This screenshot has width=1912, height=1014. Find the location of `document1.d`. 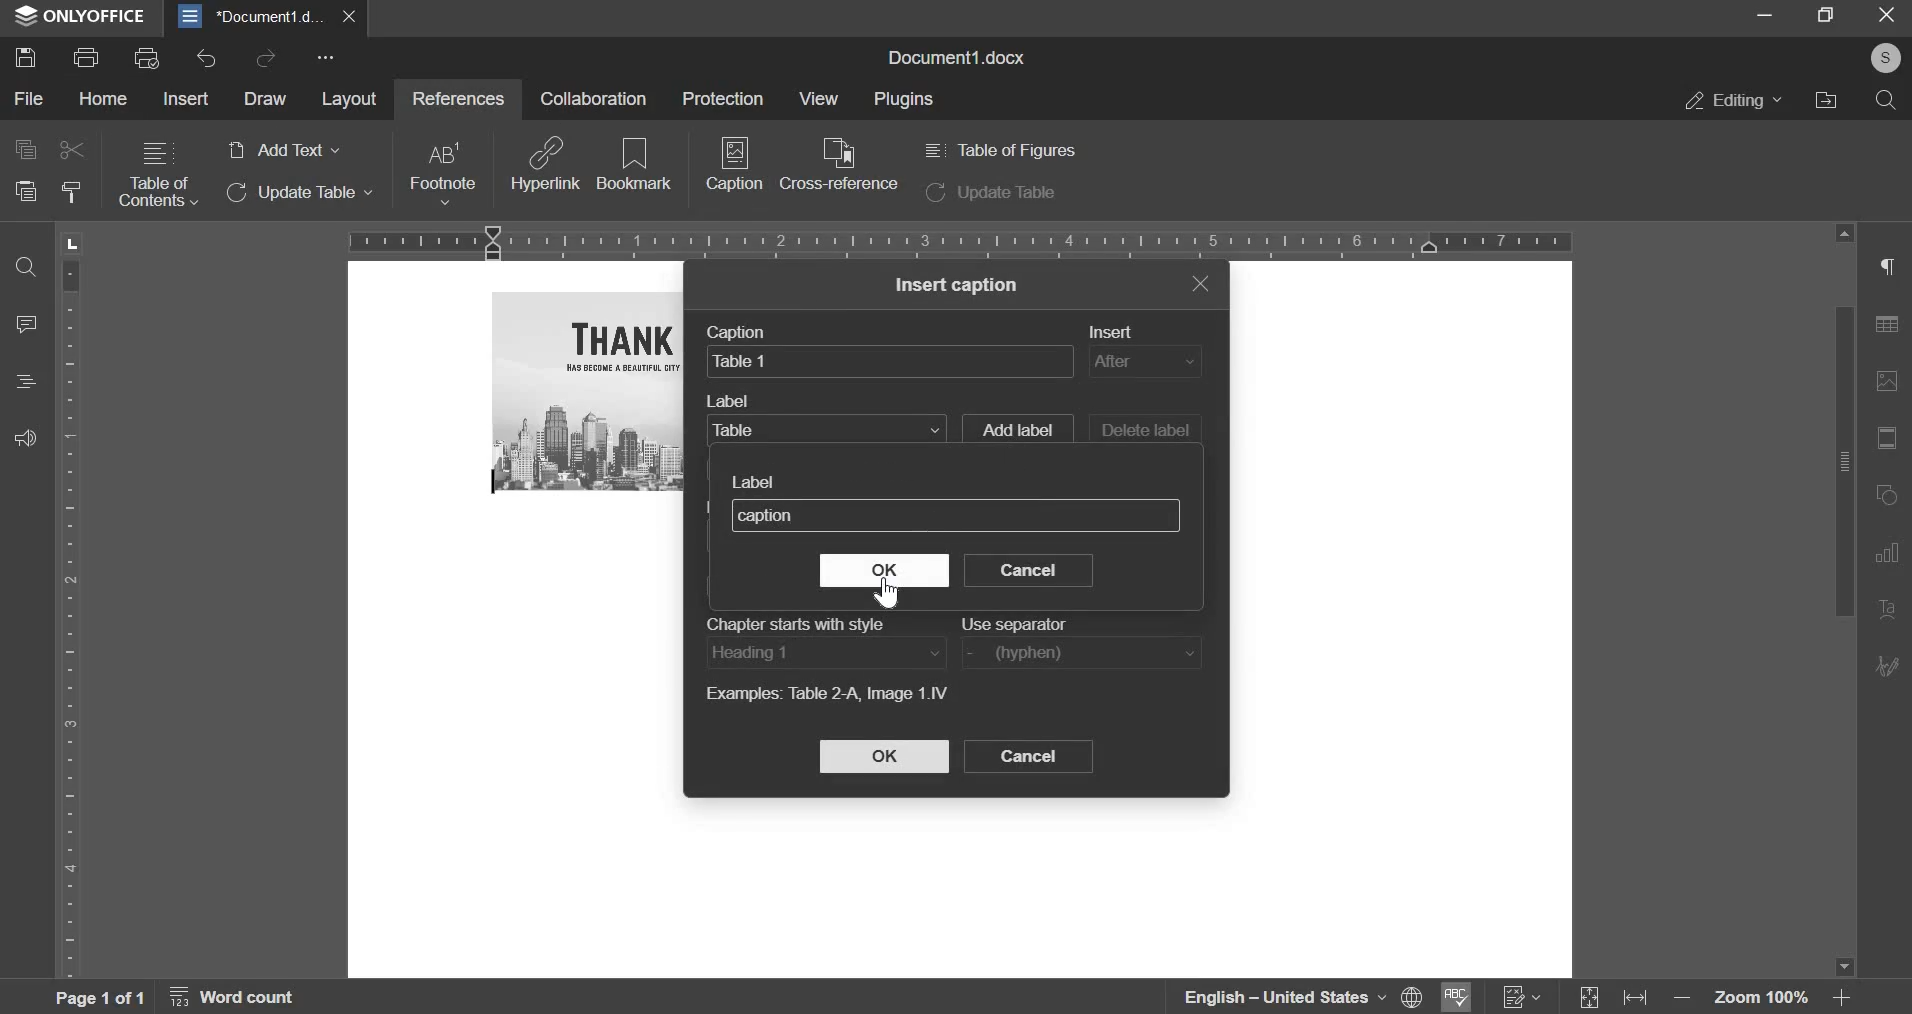

document1.d is located at coordinates (254, 16).